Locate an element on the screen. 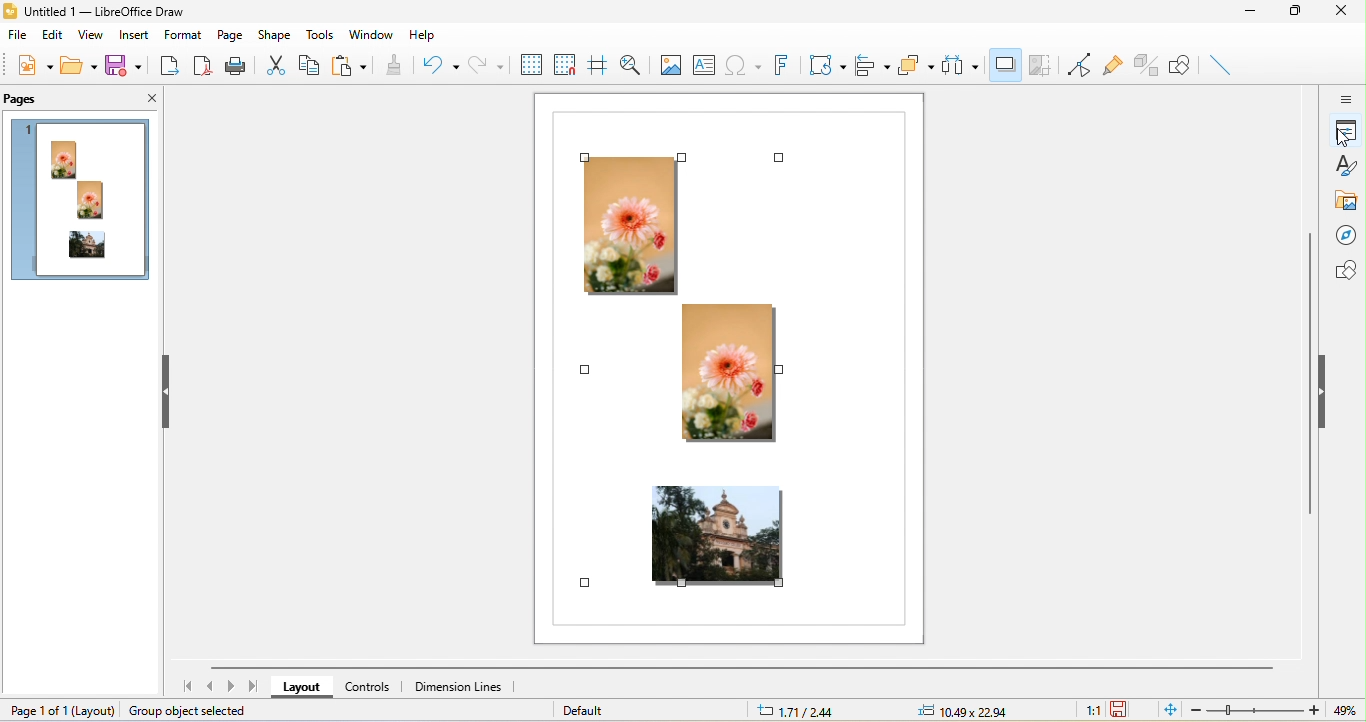  navigator is located at coordinates (1349, 235).